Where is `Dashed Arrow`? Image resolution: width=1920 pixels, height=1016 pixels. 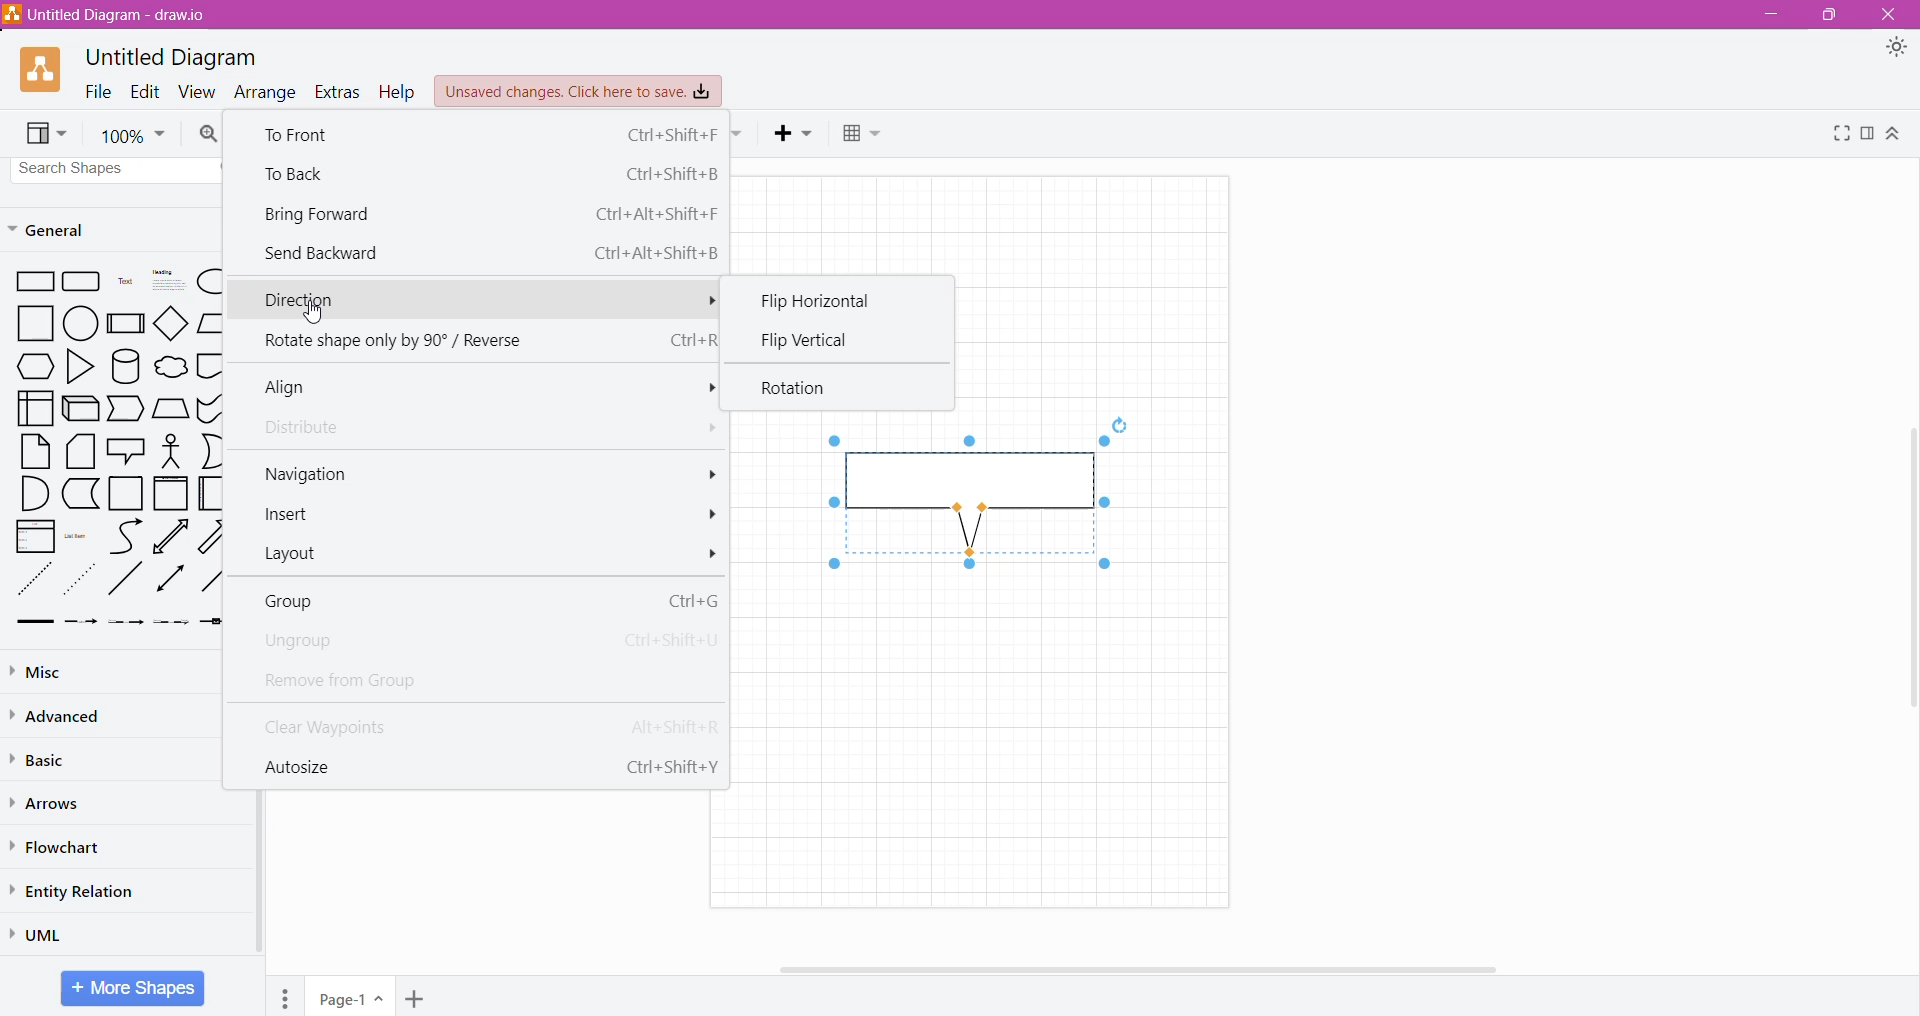
Dashed Arrow is located at coordinates (81, 623).